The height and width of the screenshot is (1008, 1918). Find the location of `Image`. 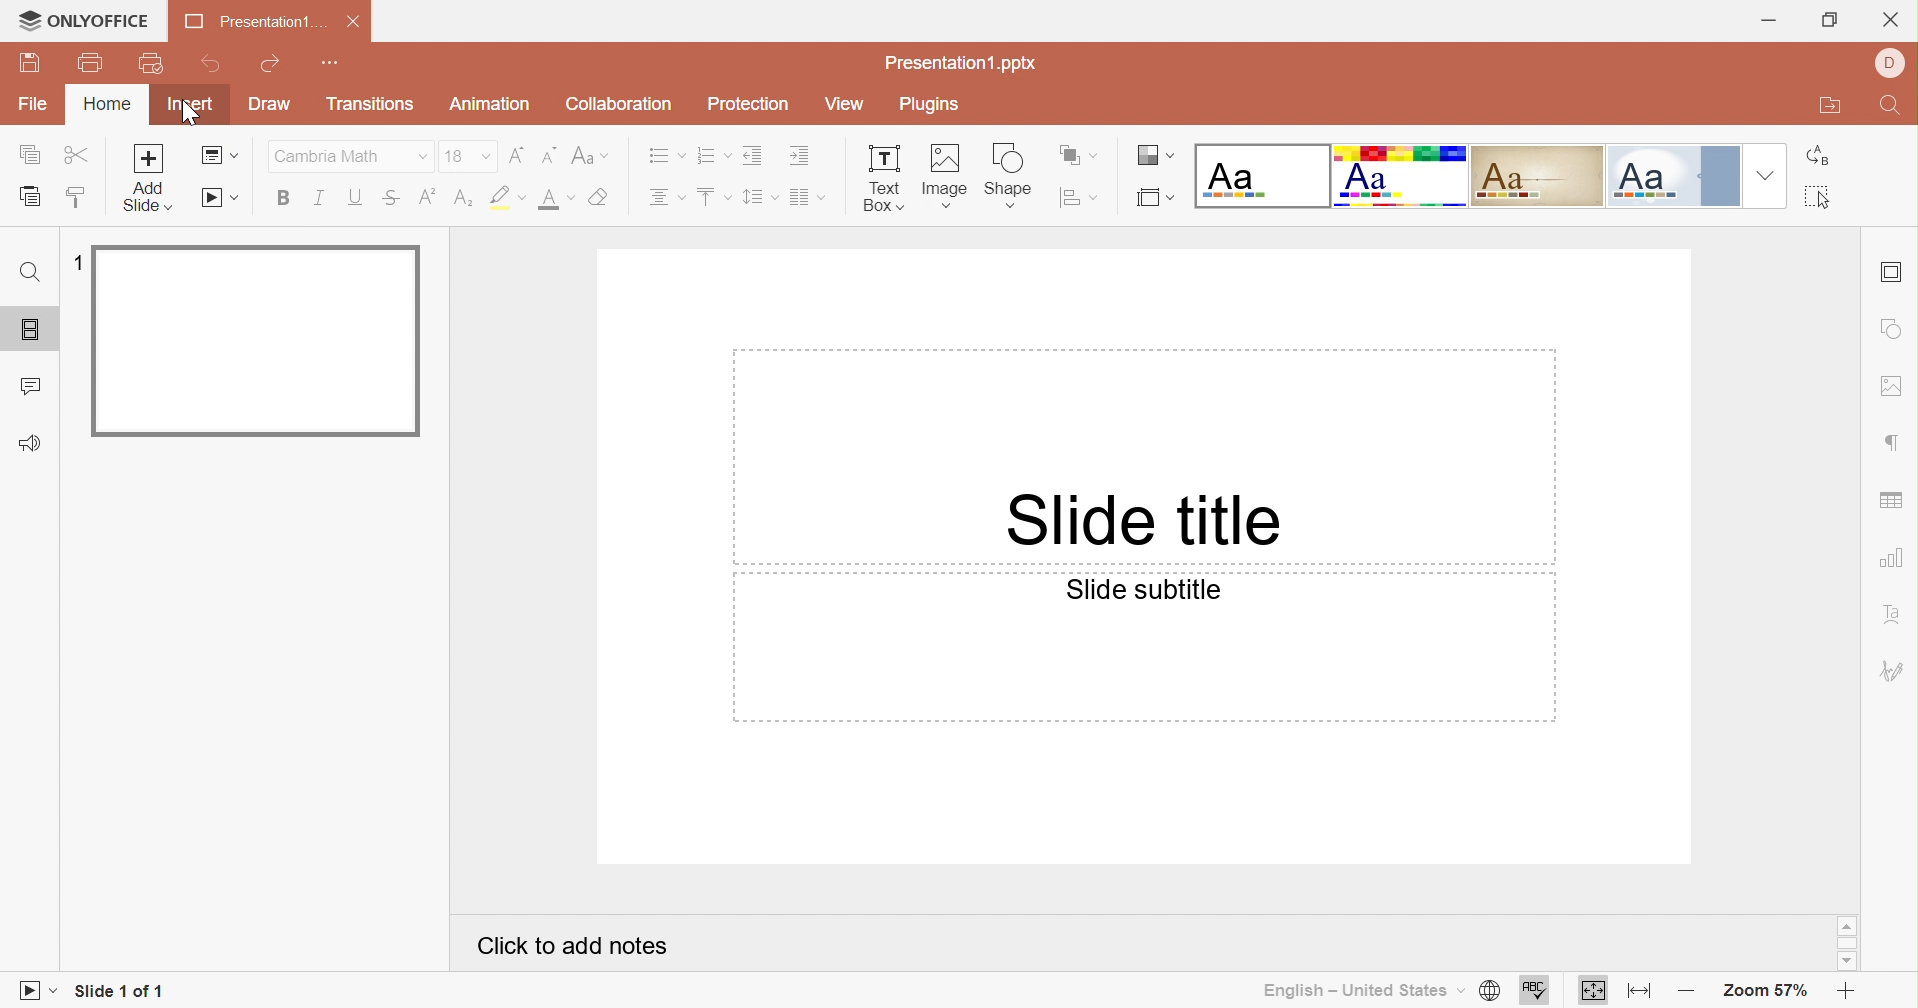

Image is located at coordinates (944, 179).